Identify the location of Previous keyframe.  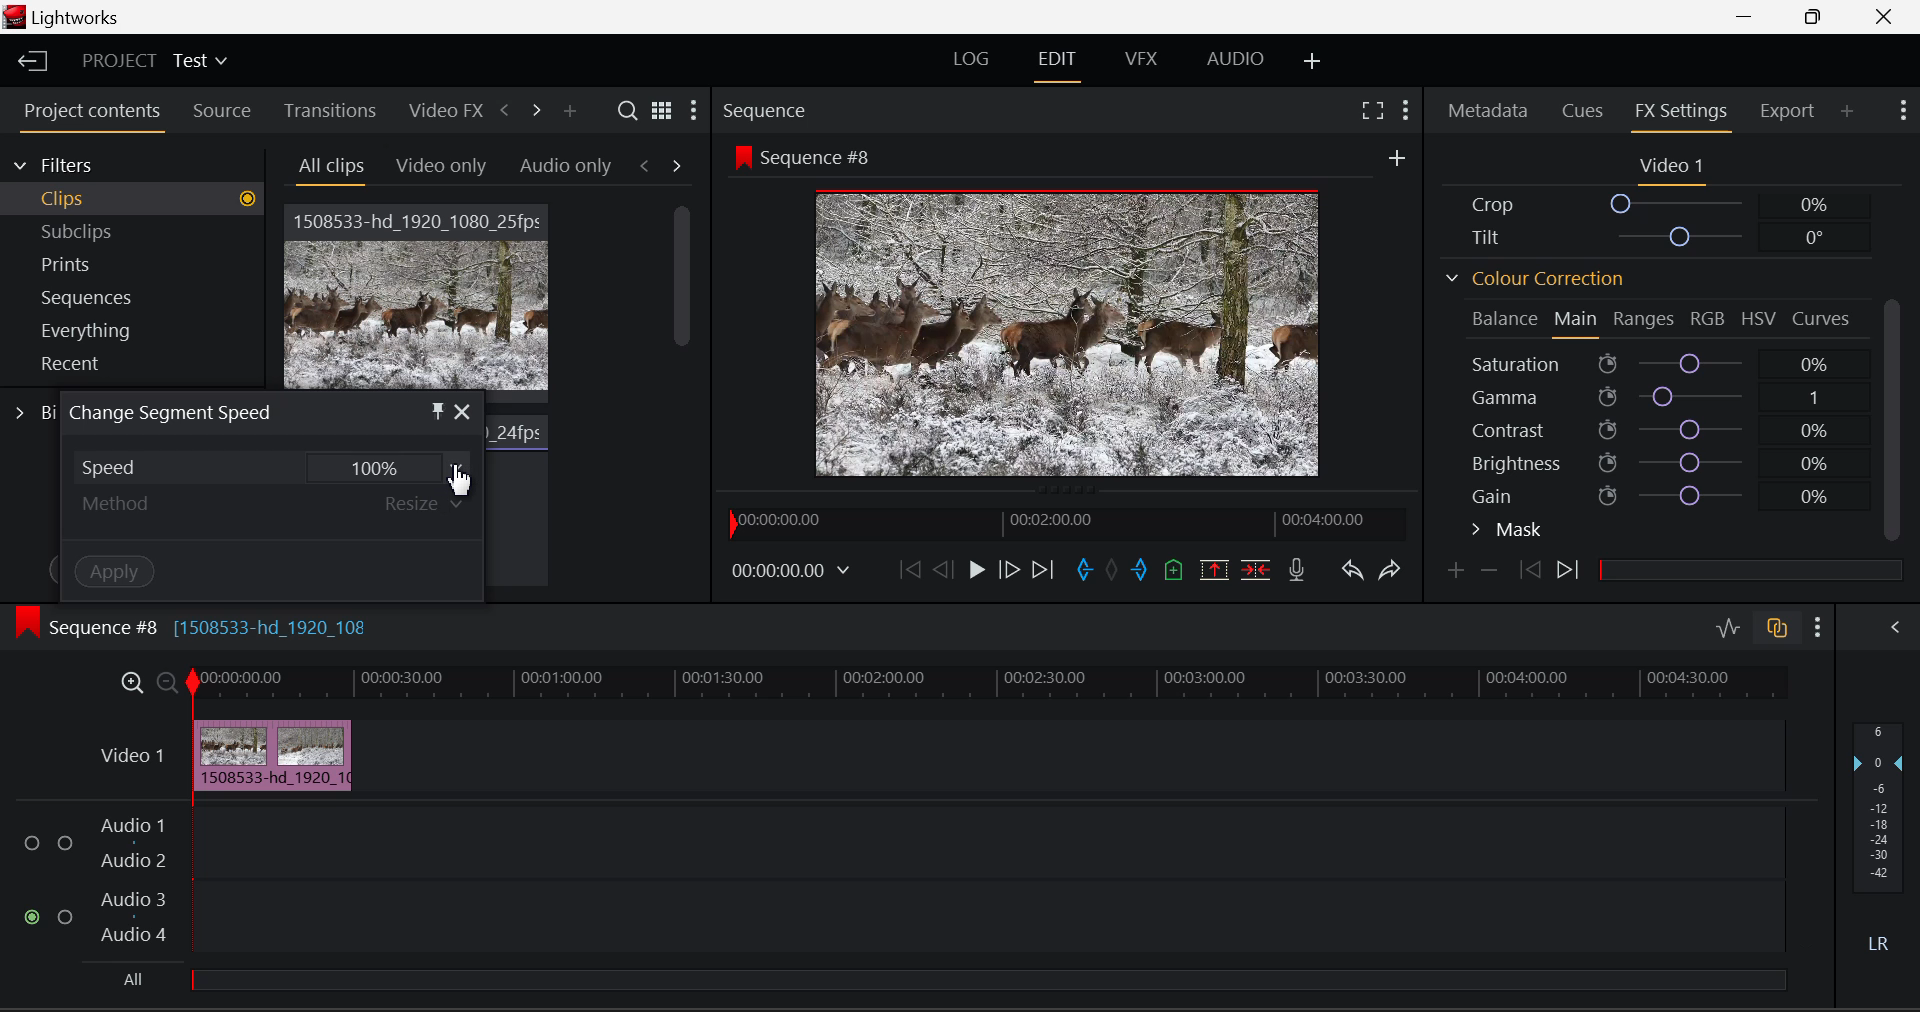
(1526, 572).